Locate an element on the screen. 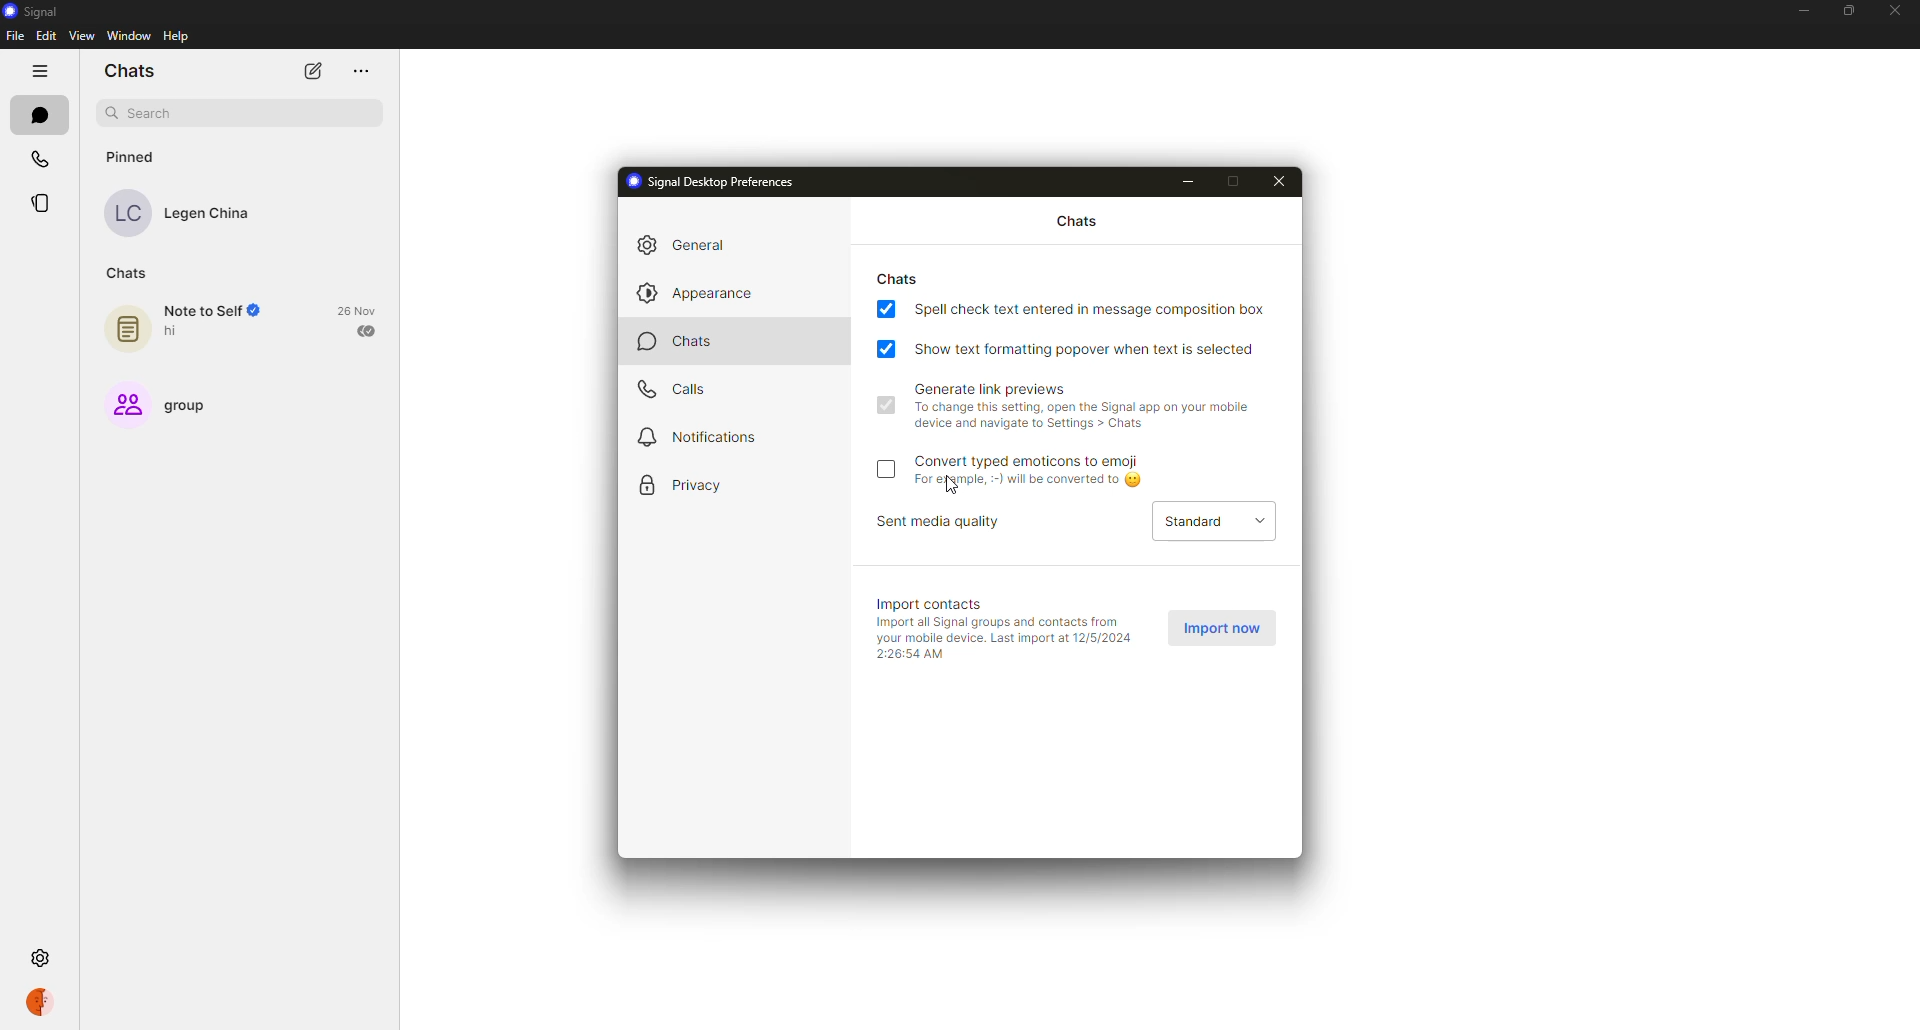 The image size is (1920, 1030).  is located at coordinates (888, 308).